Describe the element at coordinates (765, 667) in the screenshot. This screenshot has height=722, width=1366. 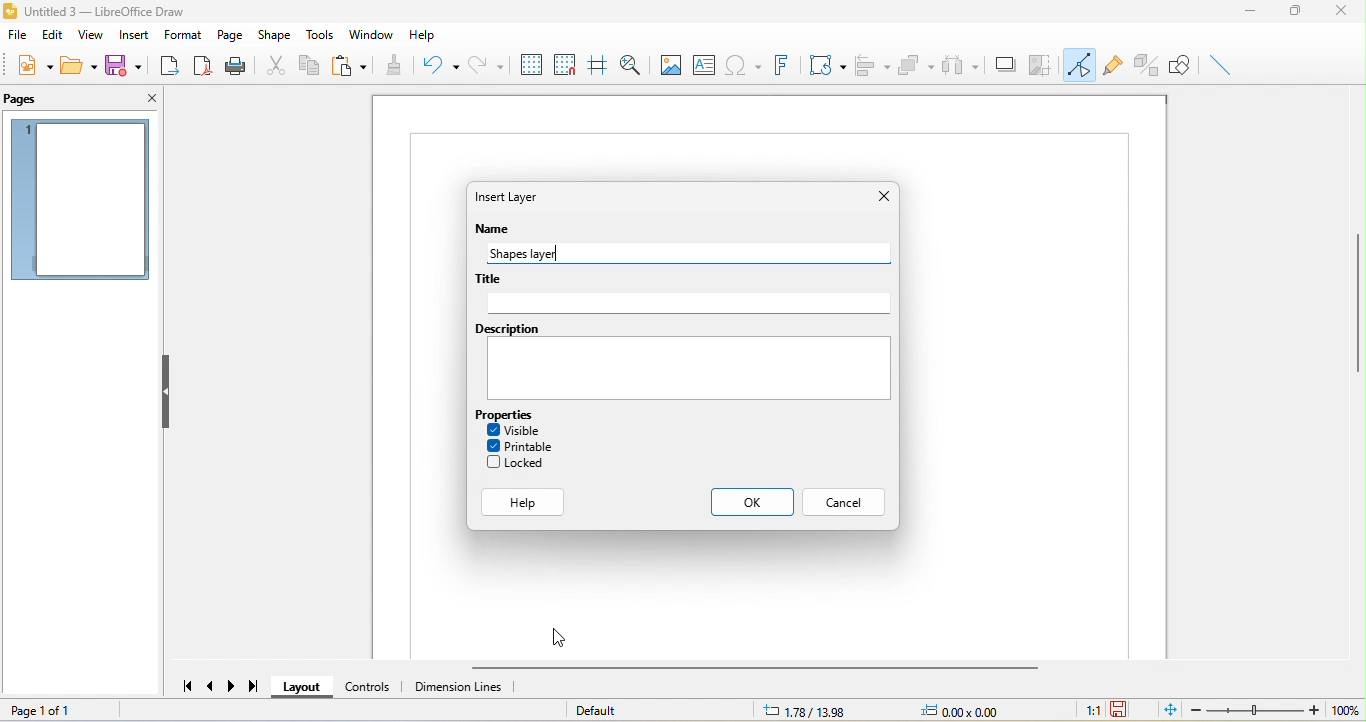
I see `horizontal scroll bar` at that location.